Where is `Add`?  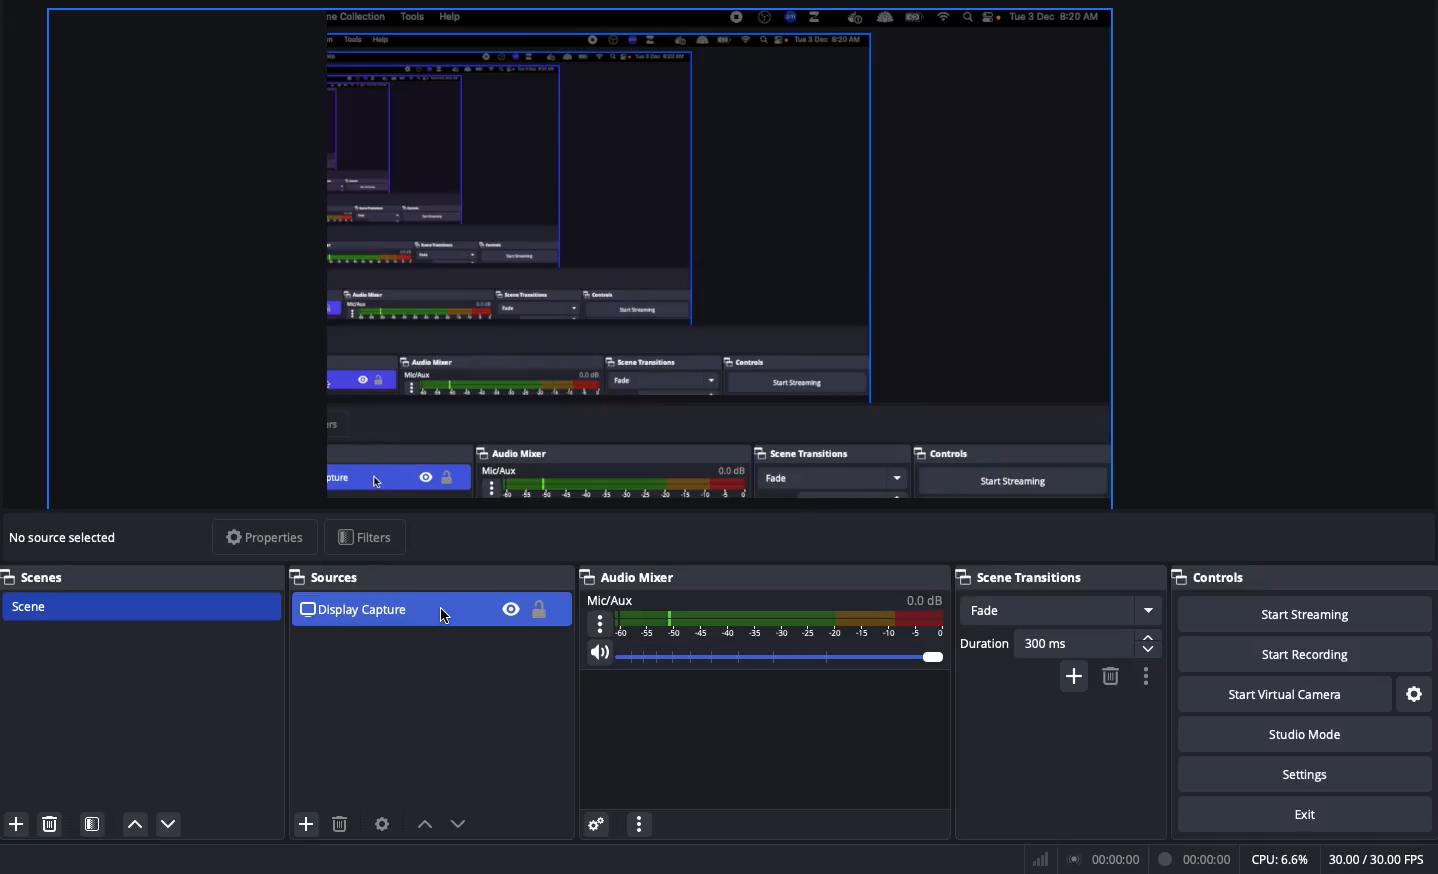 Add is located at coordinates (18, 825).